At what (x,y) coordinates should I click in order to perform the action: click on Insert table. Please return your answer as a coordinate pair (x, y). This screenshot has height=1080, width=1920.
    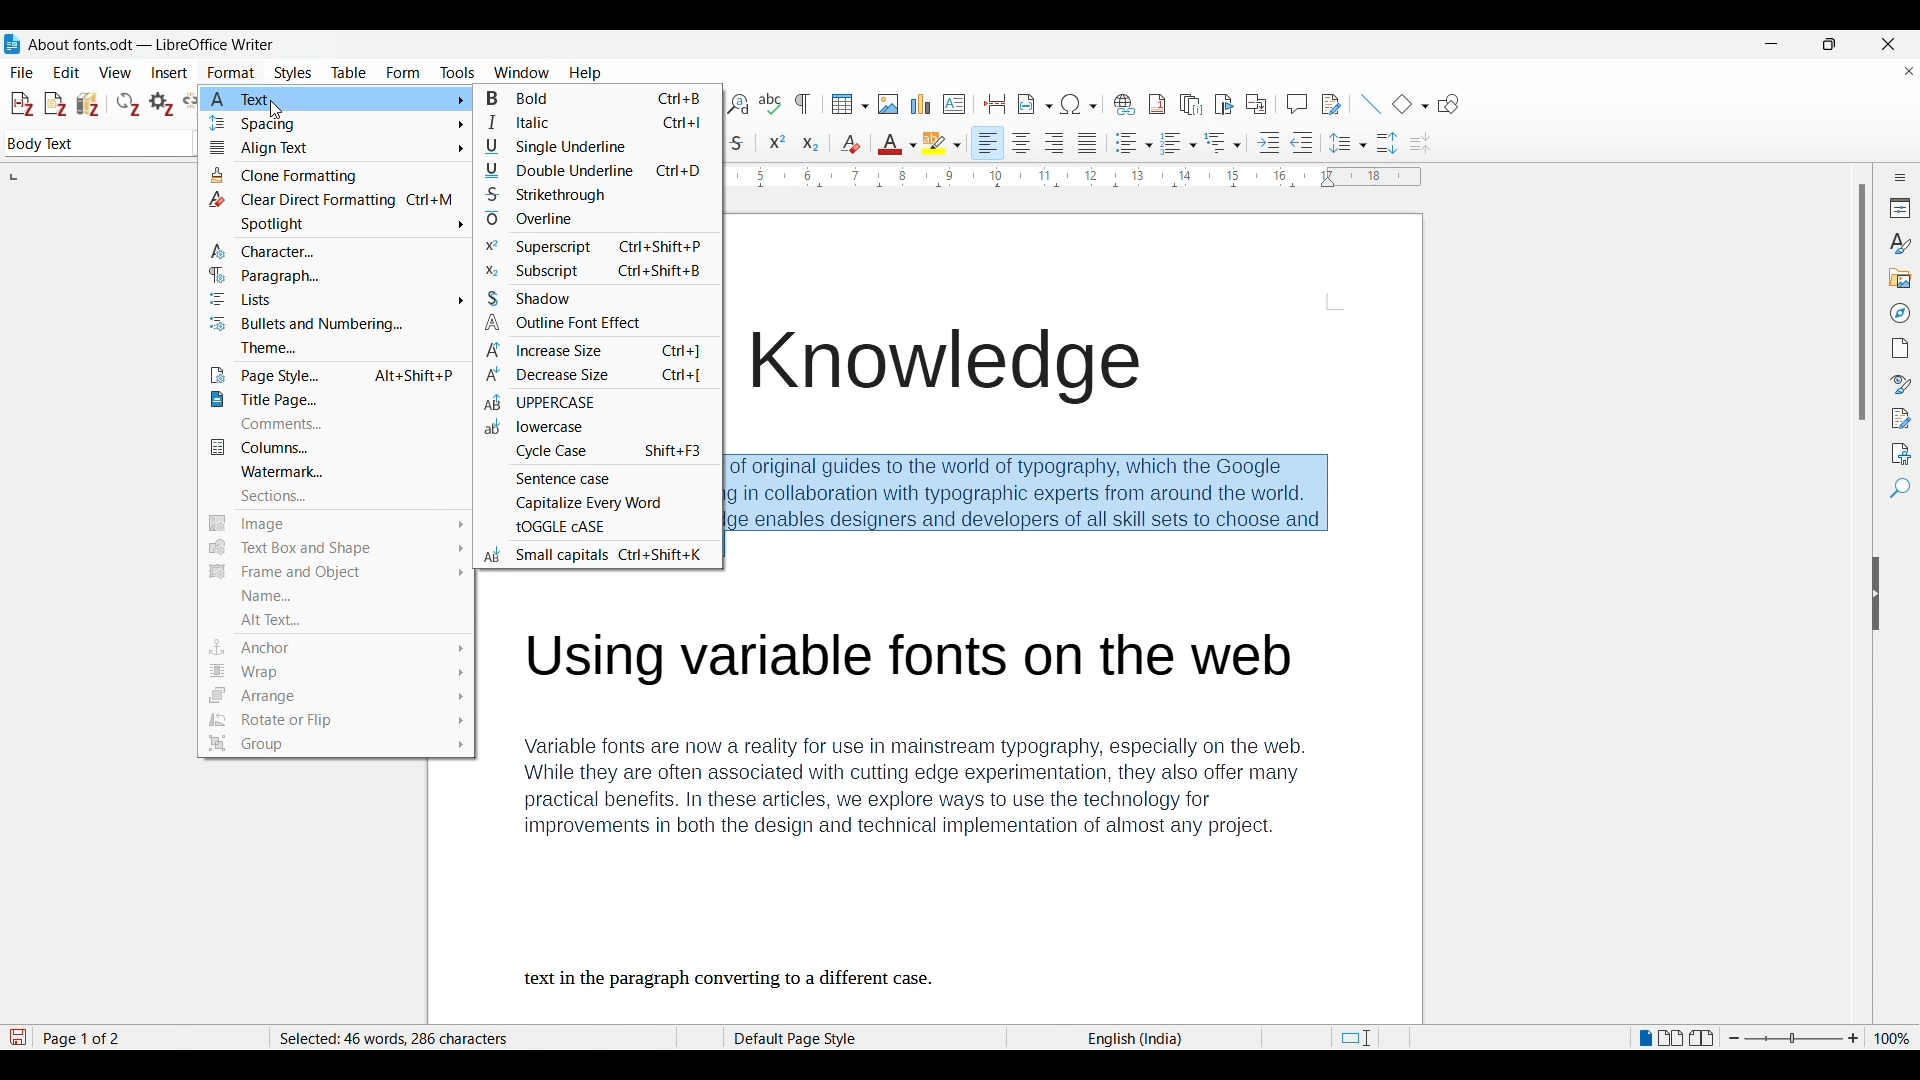
    Looking at the image, I should click on (850, 104).